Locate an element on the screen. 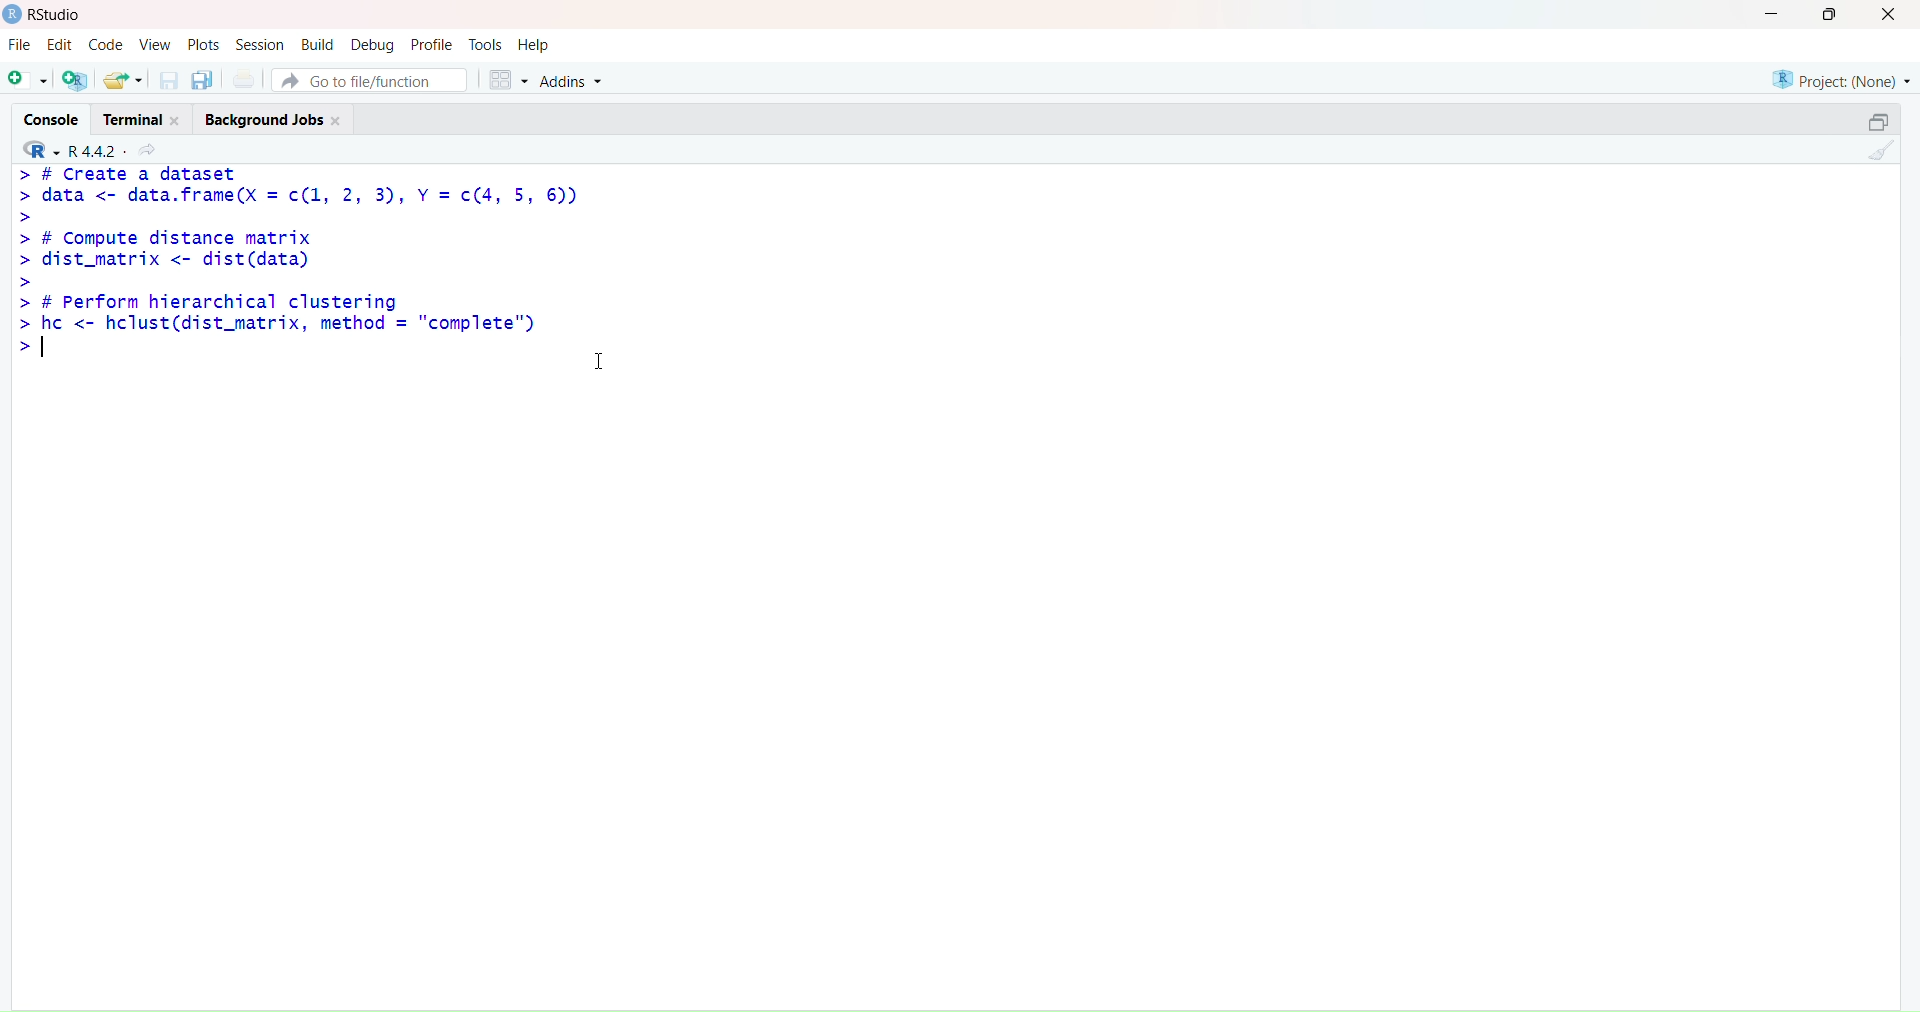  Save all open documents (Ctrl + Alt + S) is located at coordinates (249, 76).